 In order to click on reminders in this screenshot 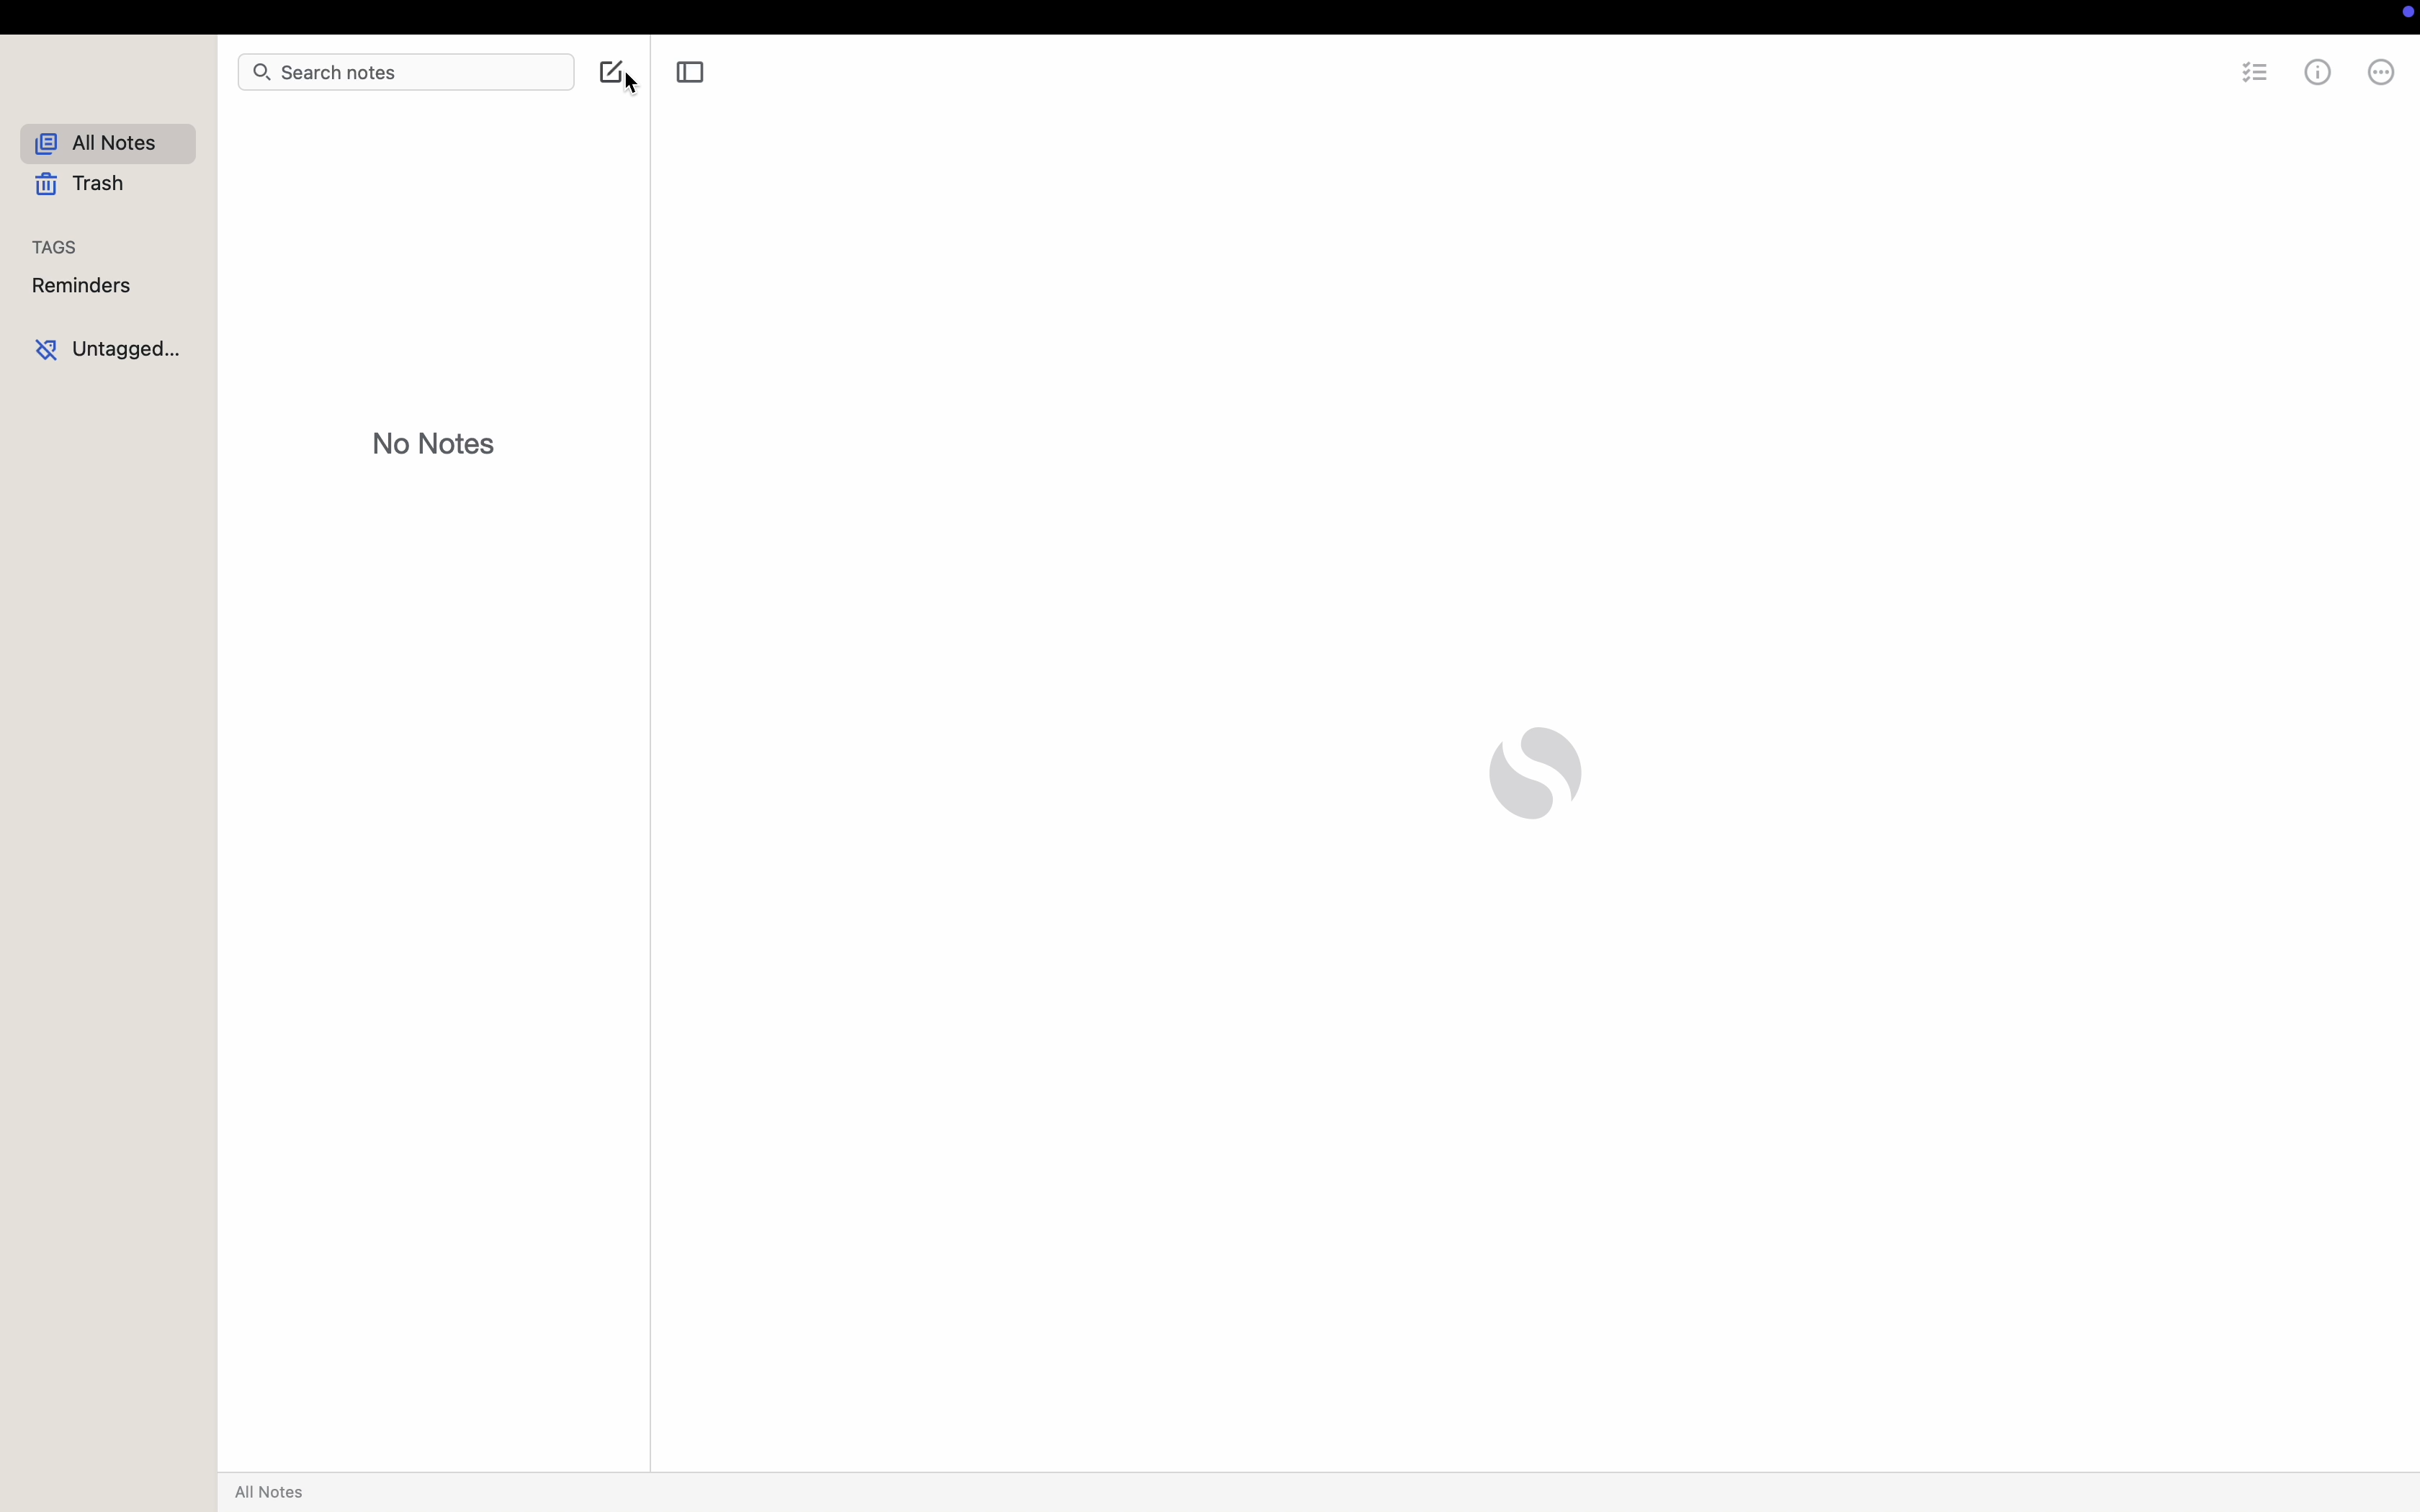, I will do `click(107, 288)`.